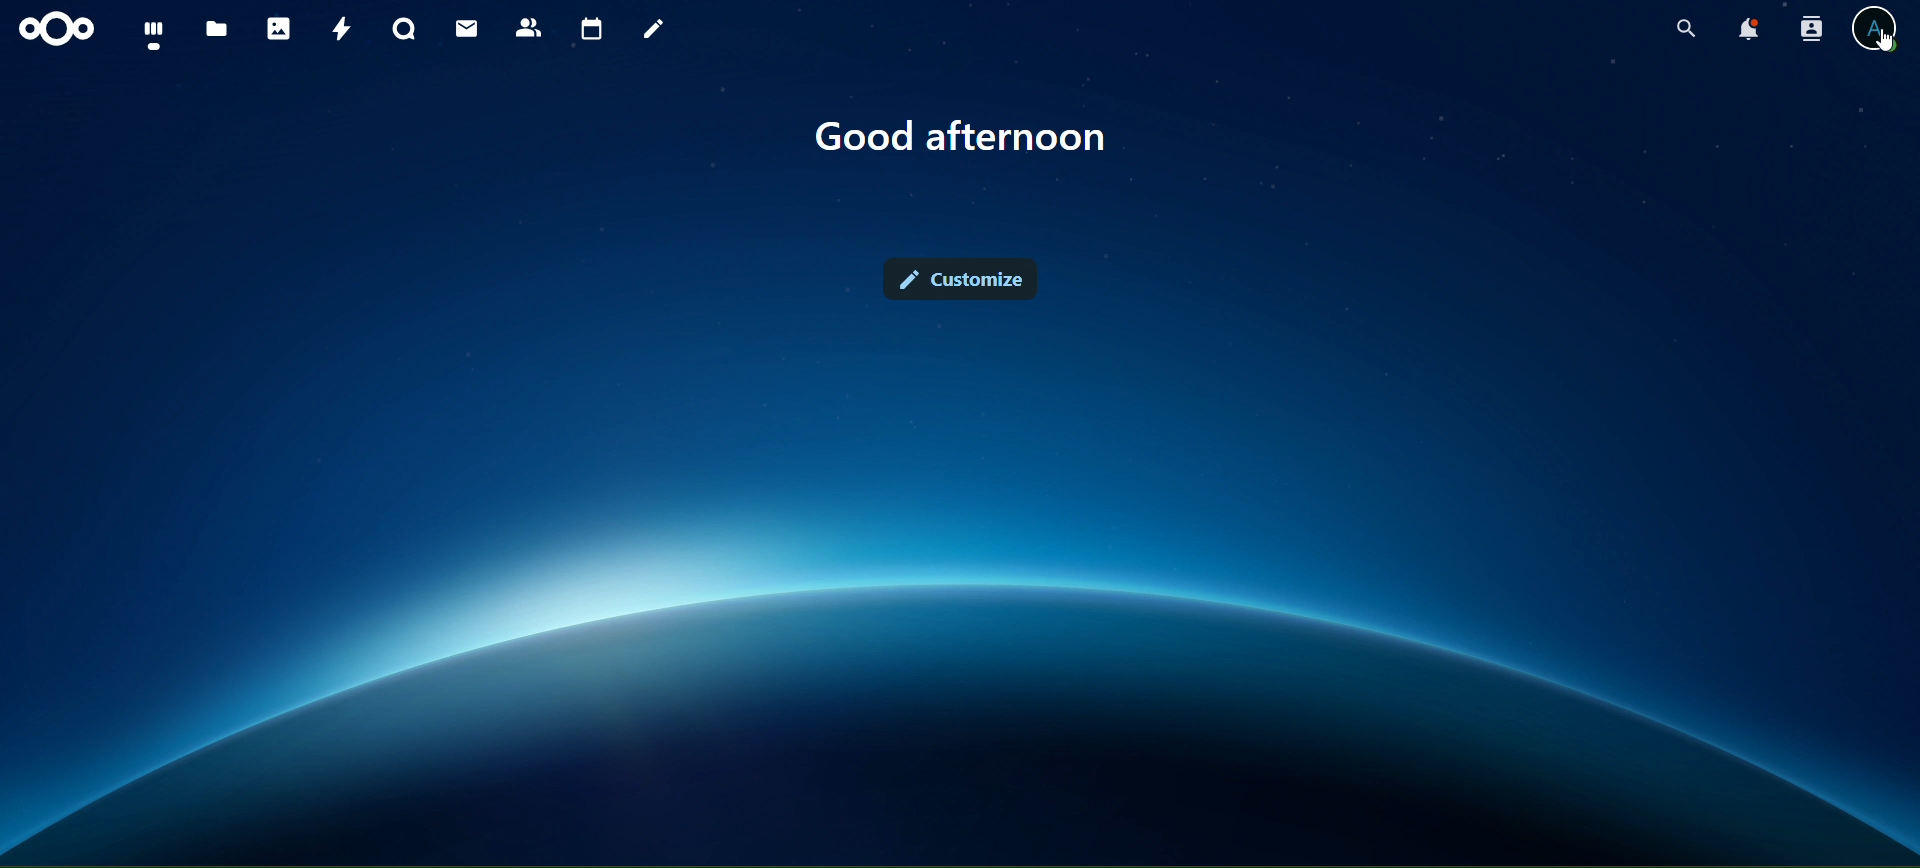  What do you see at coordinates (466, 29) in the screenshot?
I see `mail` at bounding box center [466, 29].